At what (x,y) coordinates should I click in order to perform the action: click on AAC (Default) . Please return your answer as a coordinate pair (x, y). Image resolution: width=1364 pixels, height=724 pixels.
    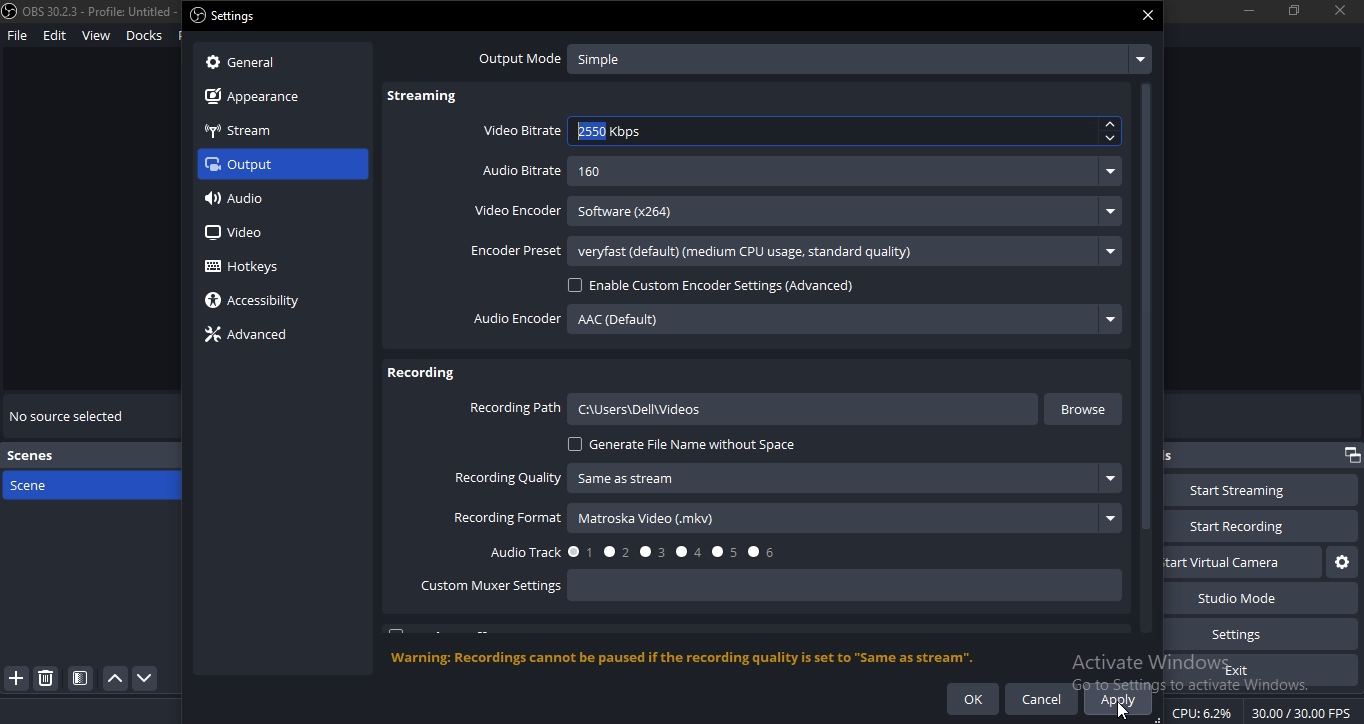
    Looking at the image, I should click on (847, 321).